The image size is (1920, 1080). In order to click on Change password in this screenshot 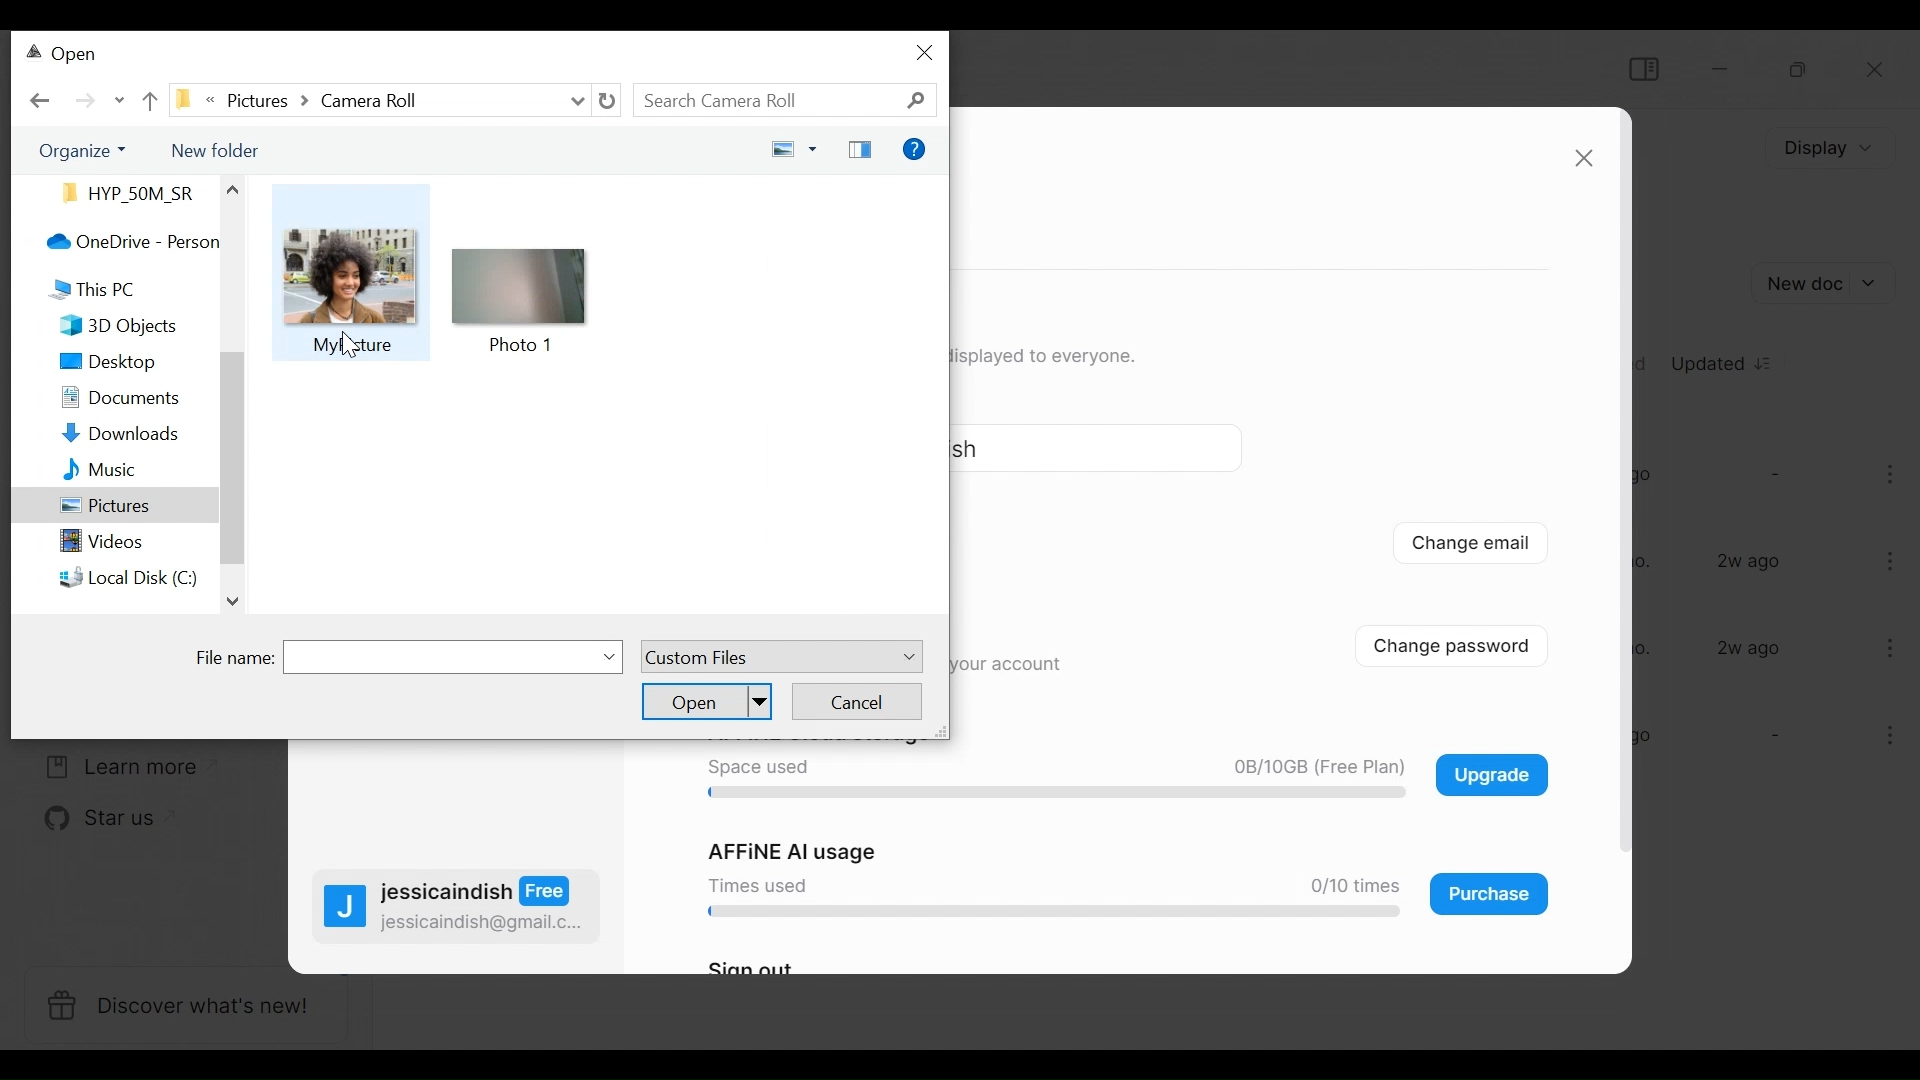, I will do `click(1466, 644)`.